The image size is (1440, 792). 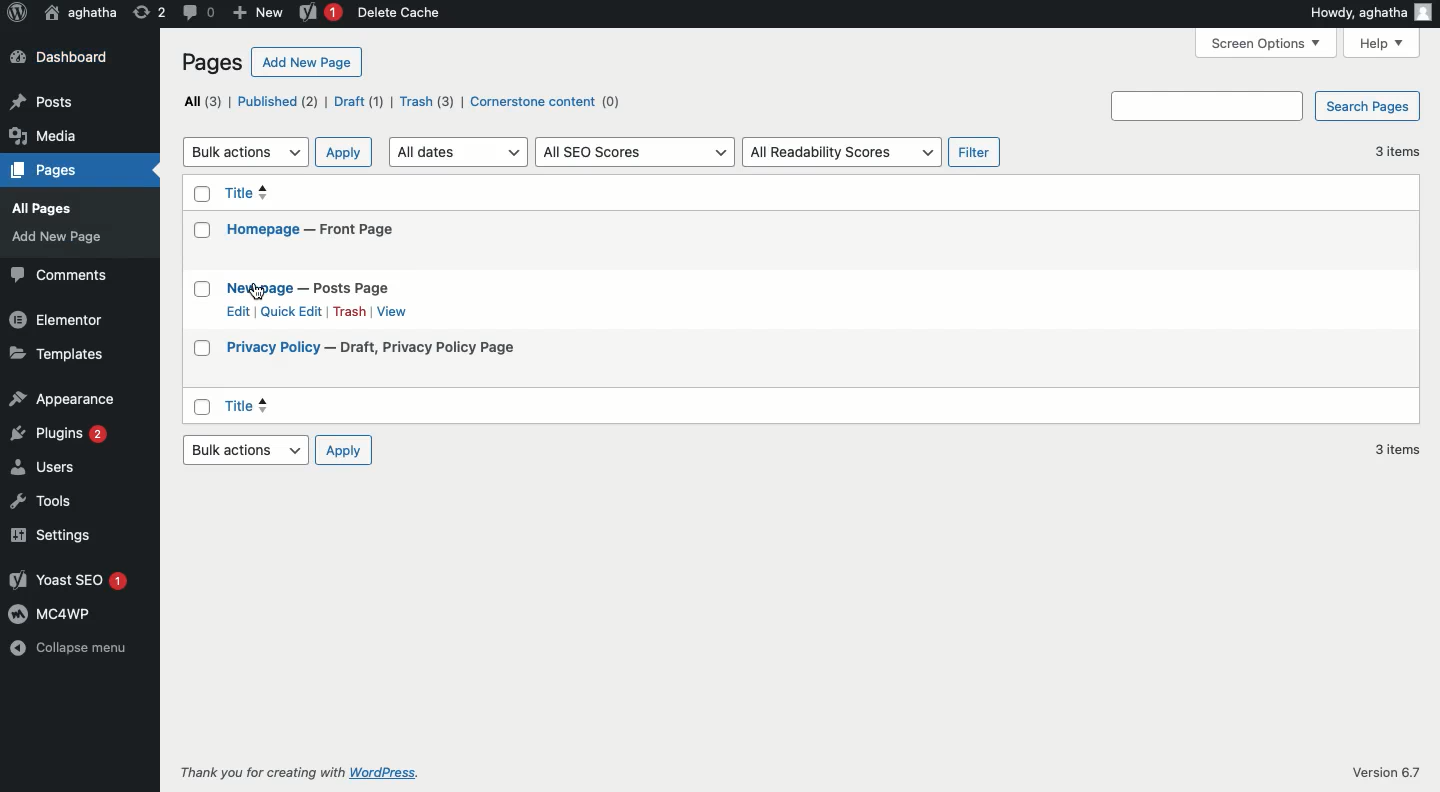 What do you see at coordinates (204, 344) in the screenshot?
I see `Checkbox` at bounding box center [204, 344].